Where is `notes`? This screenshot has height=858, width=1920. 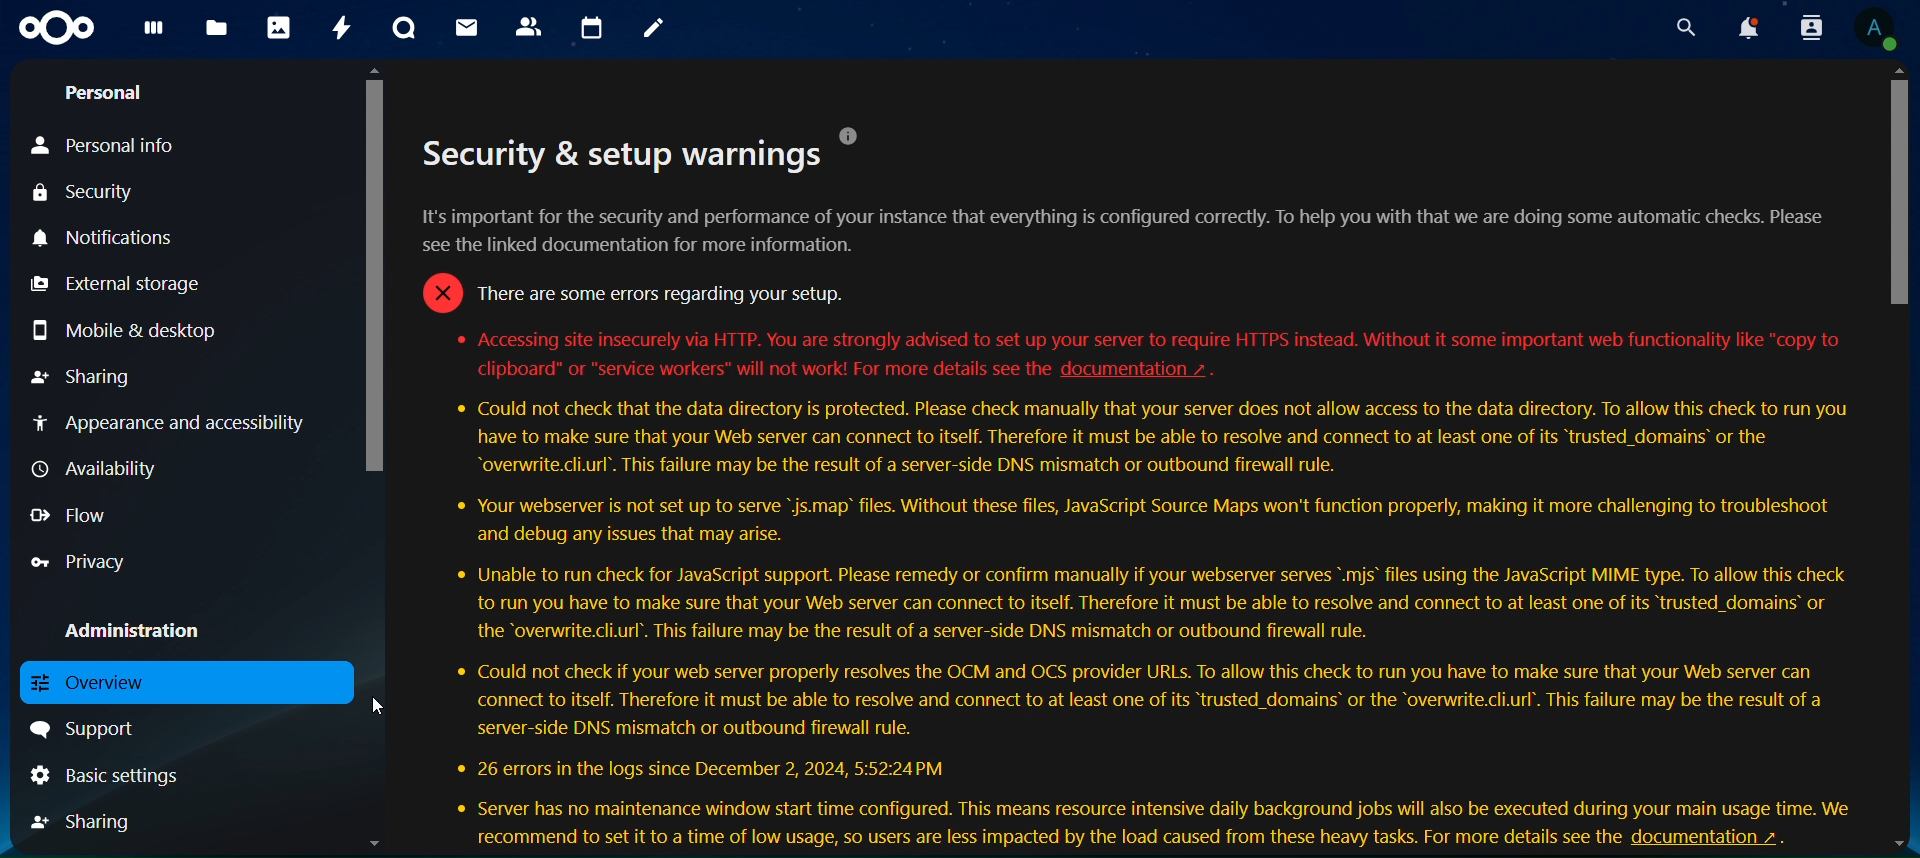 notes is located at coordinates (652, 28).